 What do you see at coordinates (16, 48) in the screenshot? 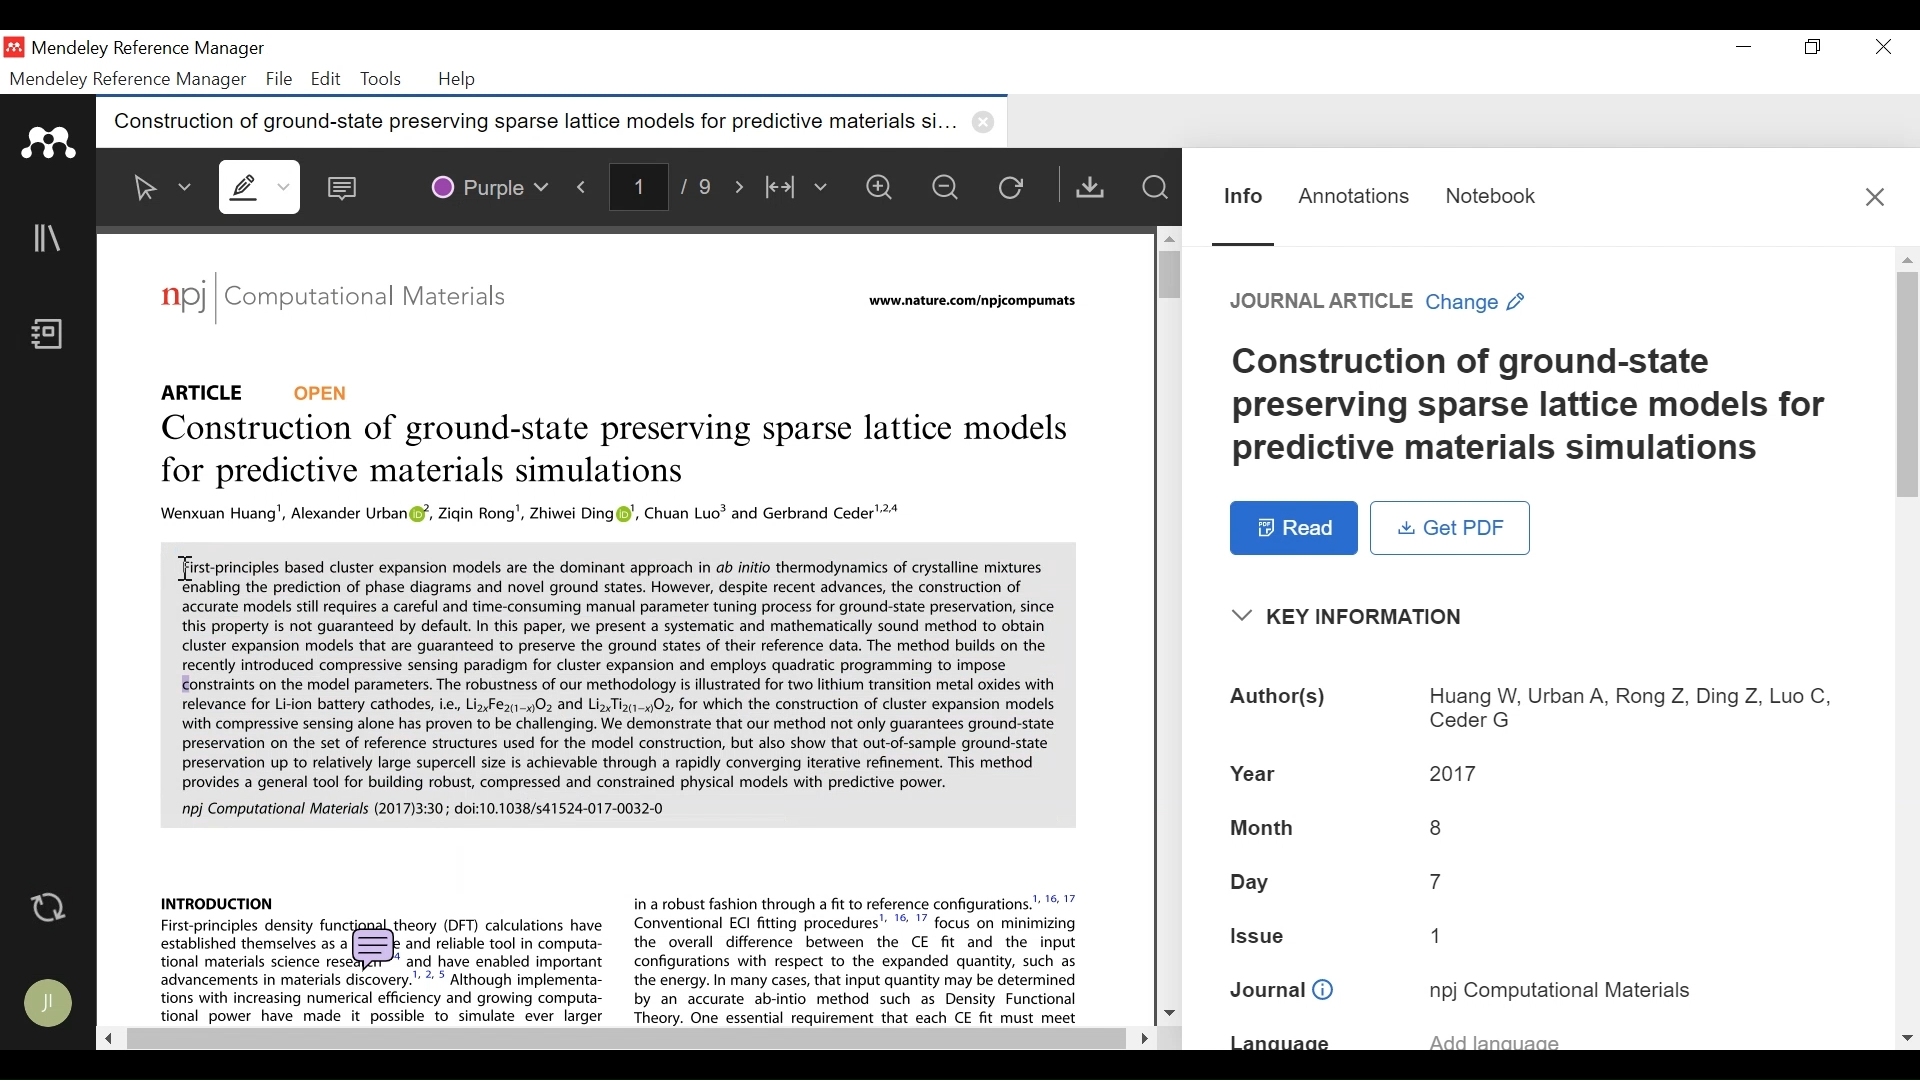
I see `Mendeley Desktop Icon` at bounding box center [16, 48].